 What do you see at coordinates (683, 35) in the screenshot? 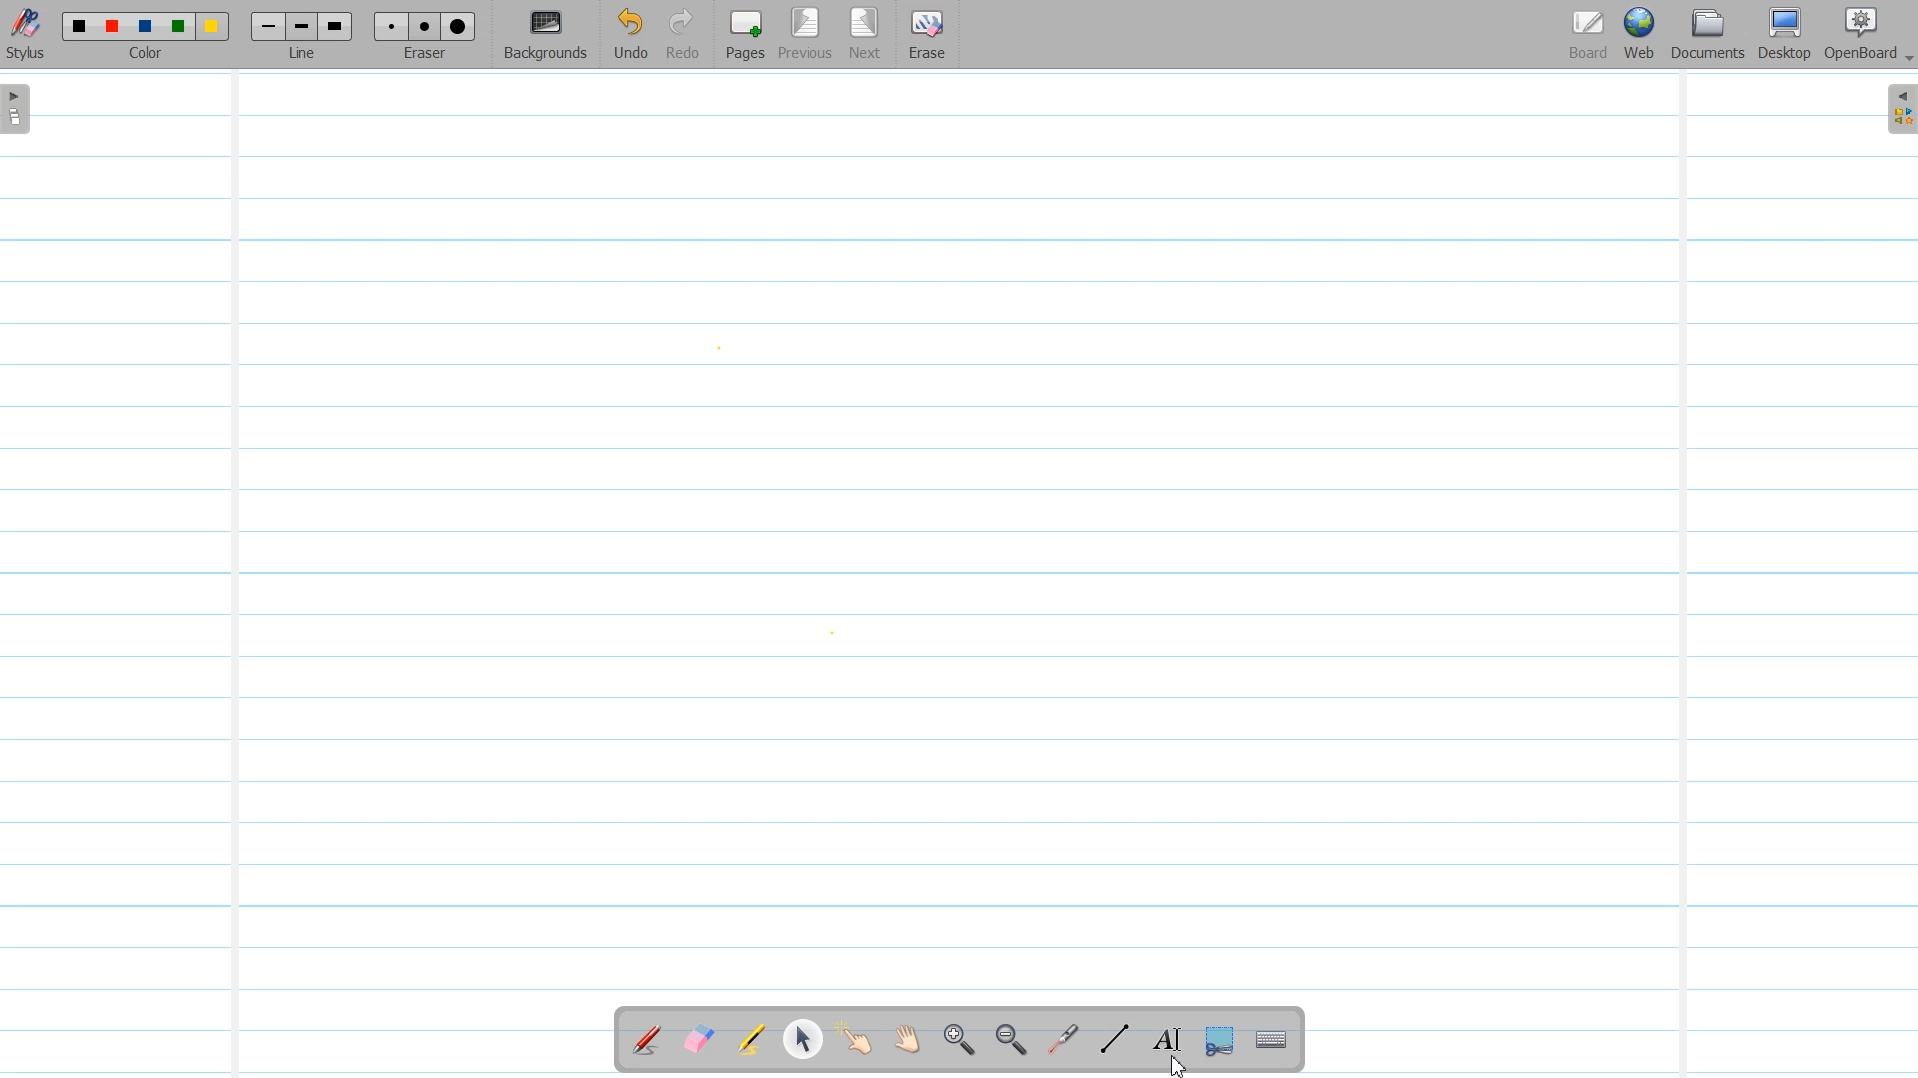
I see `Redo` at bounding box center [683, 35].